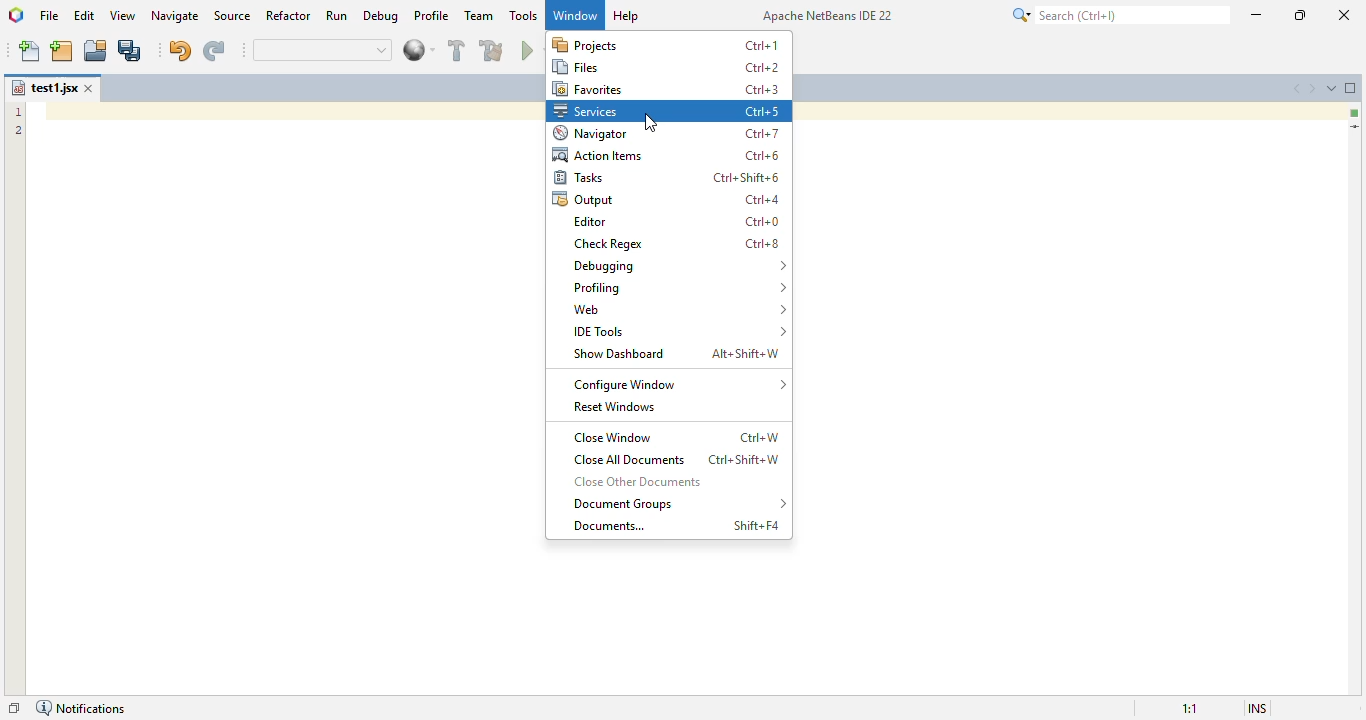  What do you see at coordinates (15, 709) in the screenshot?
I see `restore window group` at bounding box center [15, 709].